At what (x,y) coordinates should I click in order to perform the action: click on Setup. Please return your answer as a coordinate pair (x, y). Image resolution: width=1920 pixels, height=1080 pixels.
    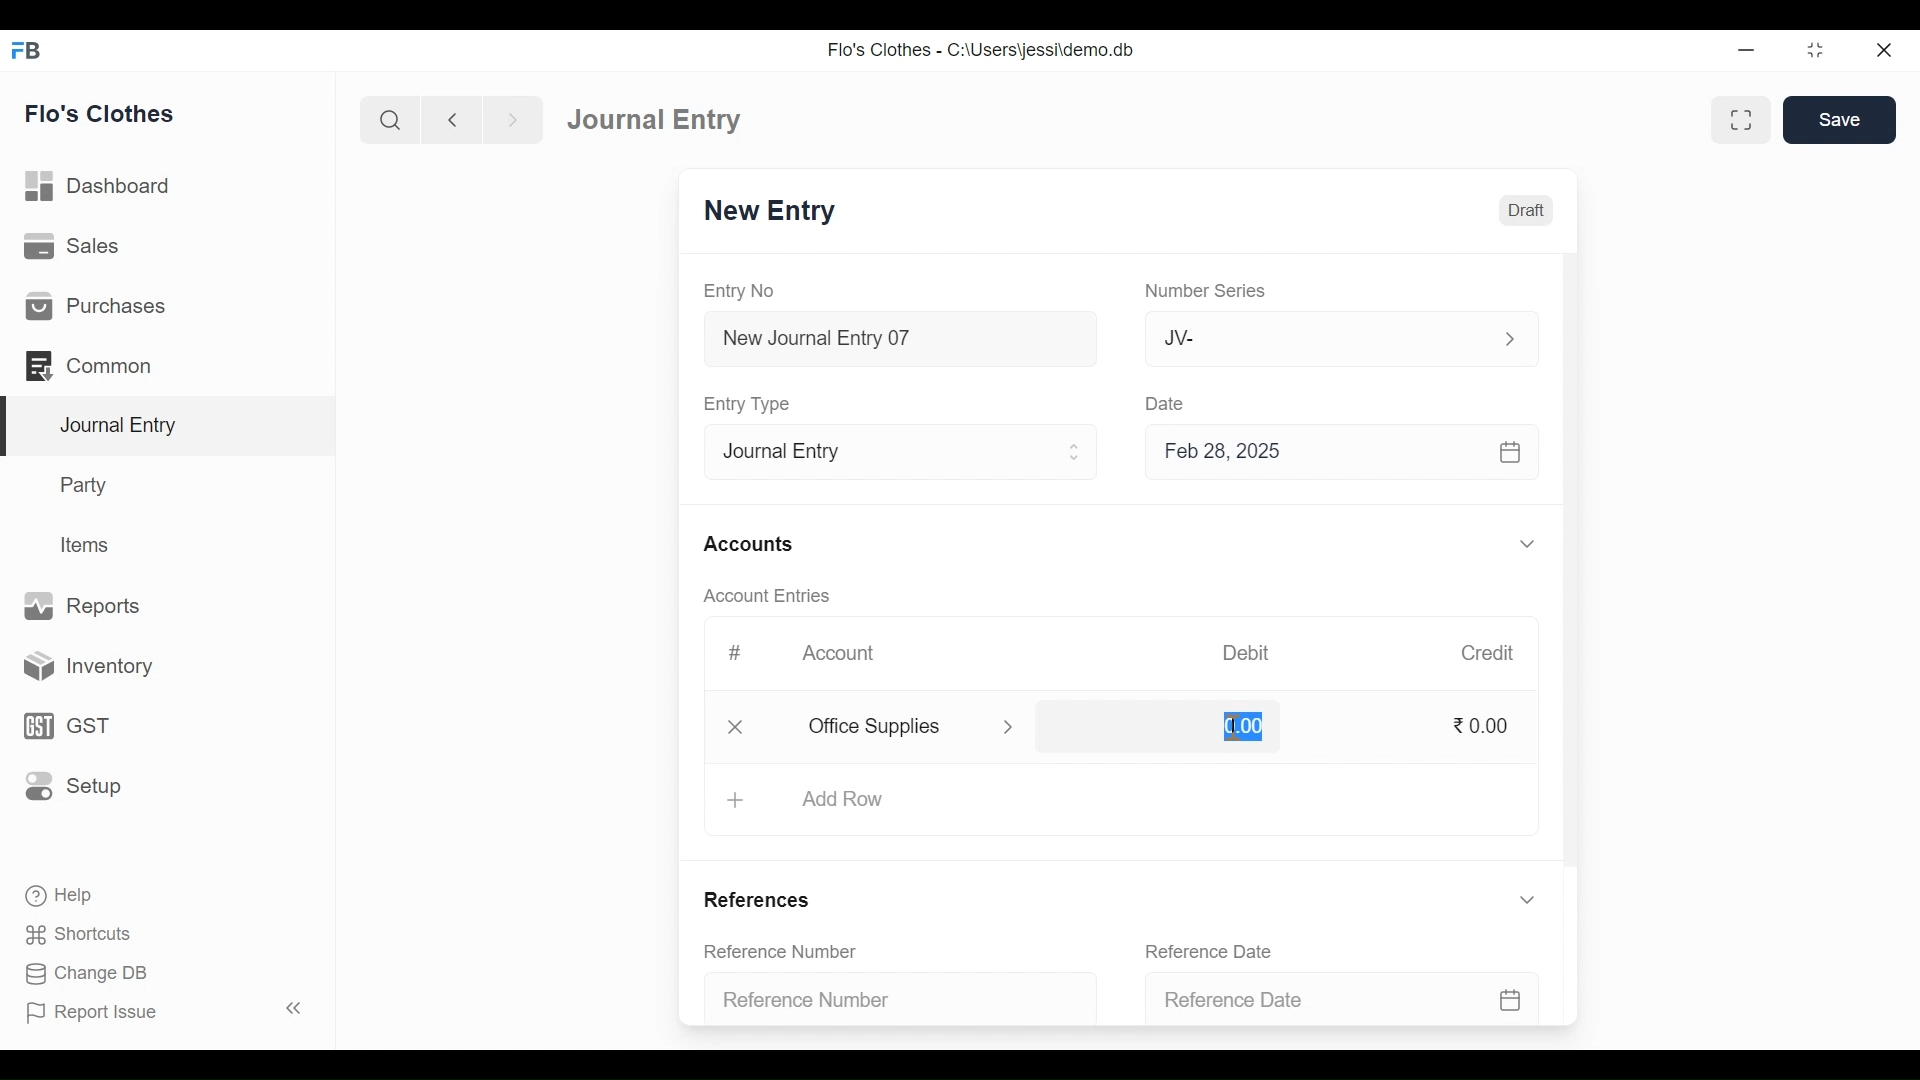
    Looking at the image, I should click on (73, 784).